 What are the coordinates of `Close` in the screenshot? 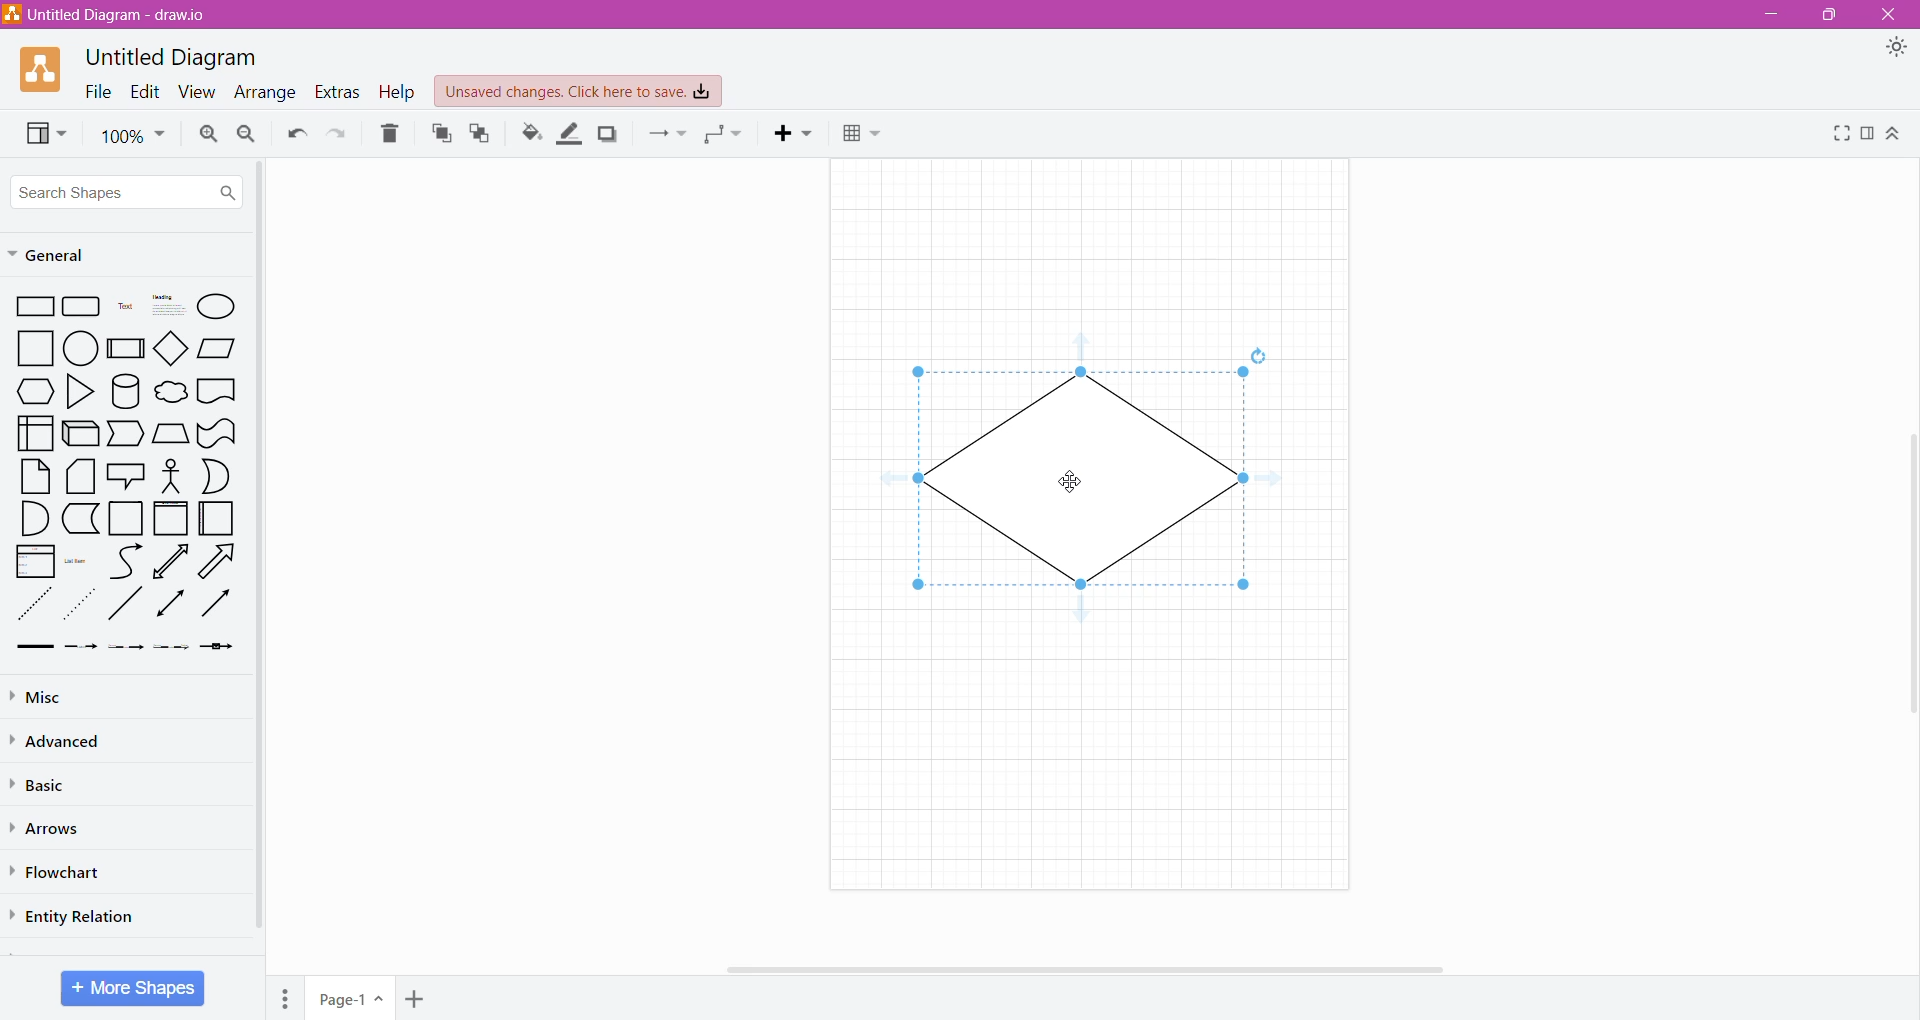 It's located at (1892, 13).